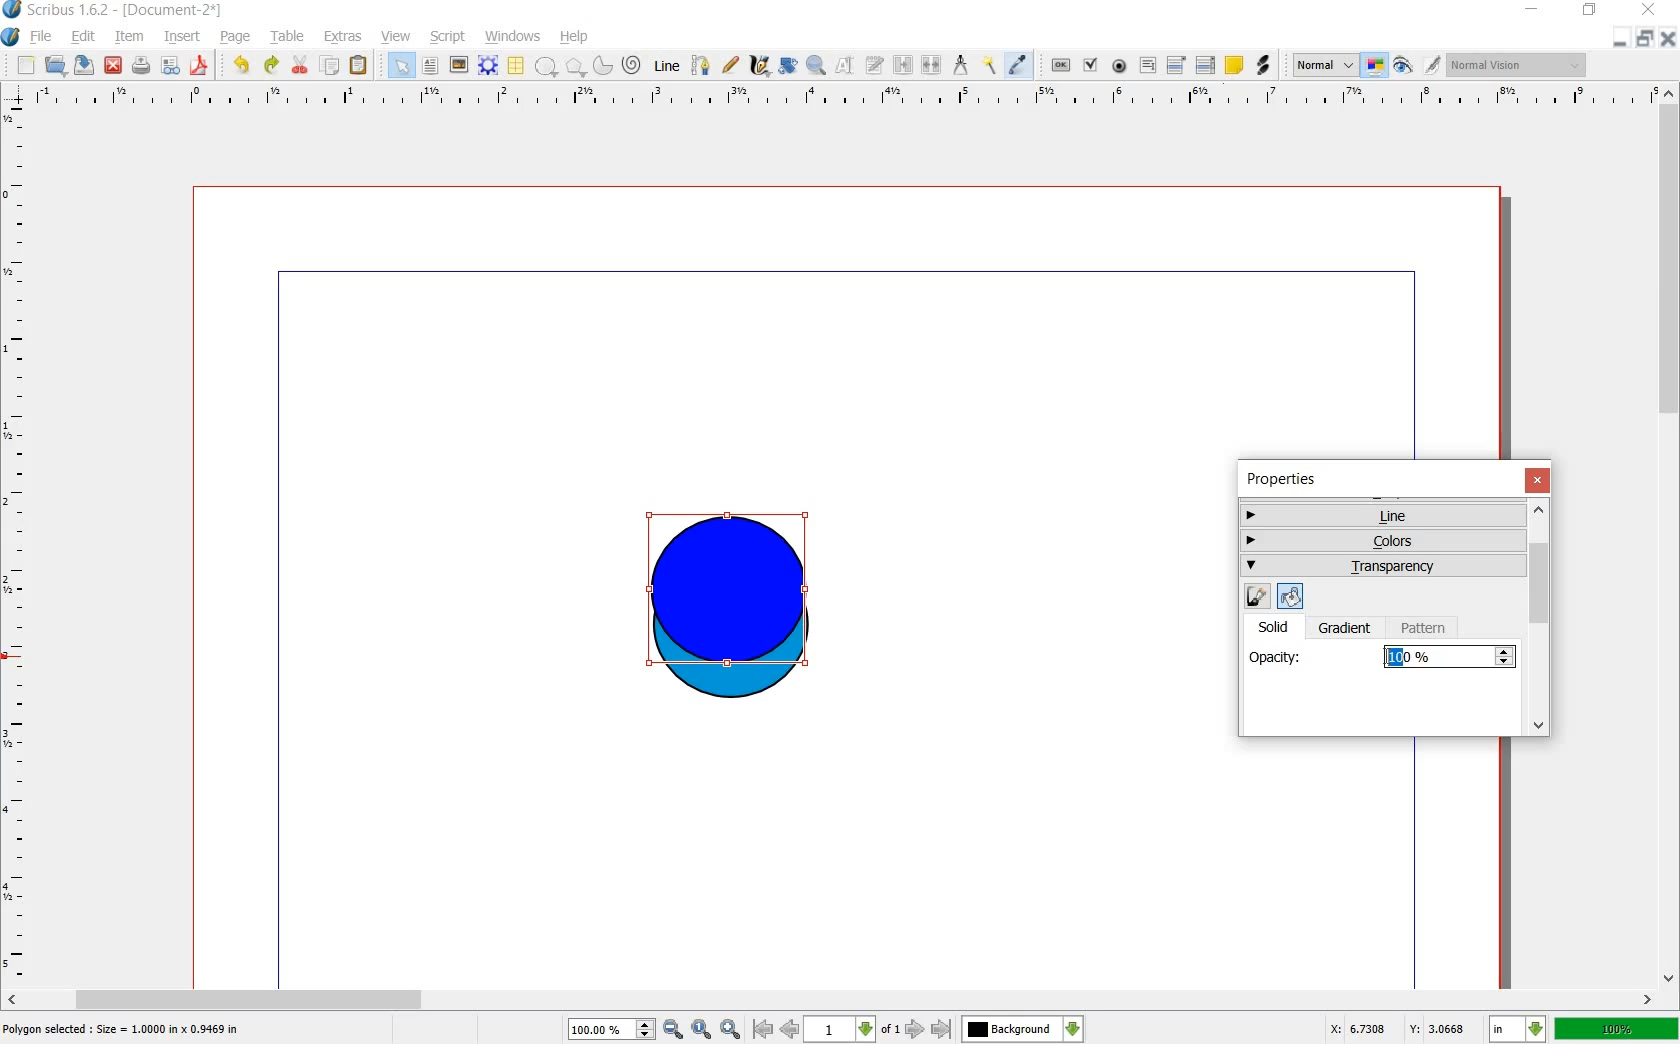 The width and height of the screenshot is (1680, 1044). Describe the element at coordinates (1175, 65) in the screenshot. I see `pdf combo box` at that location.